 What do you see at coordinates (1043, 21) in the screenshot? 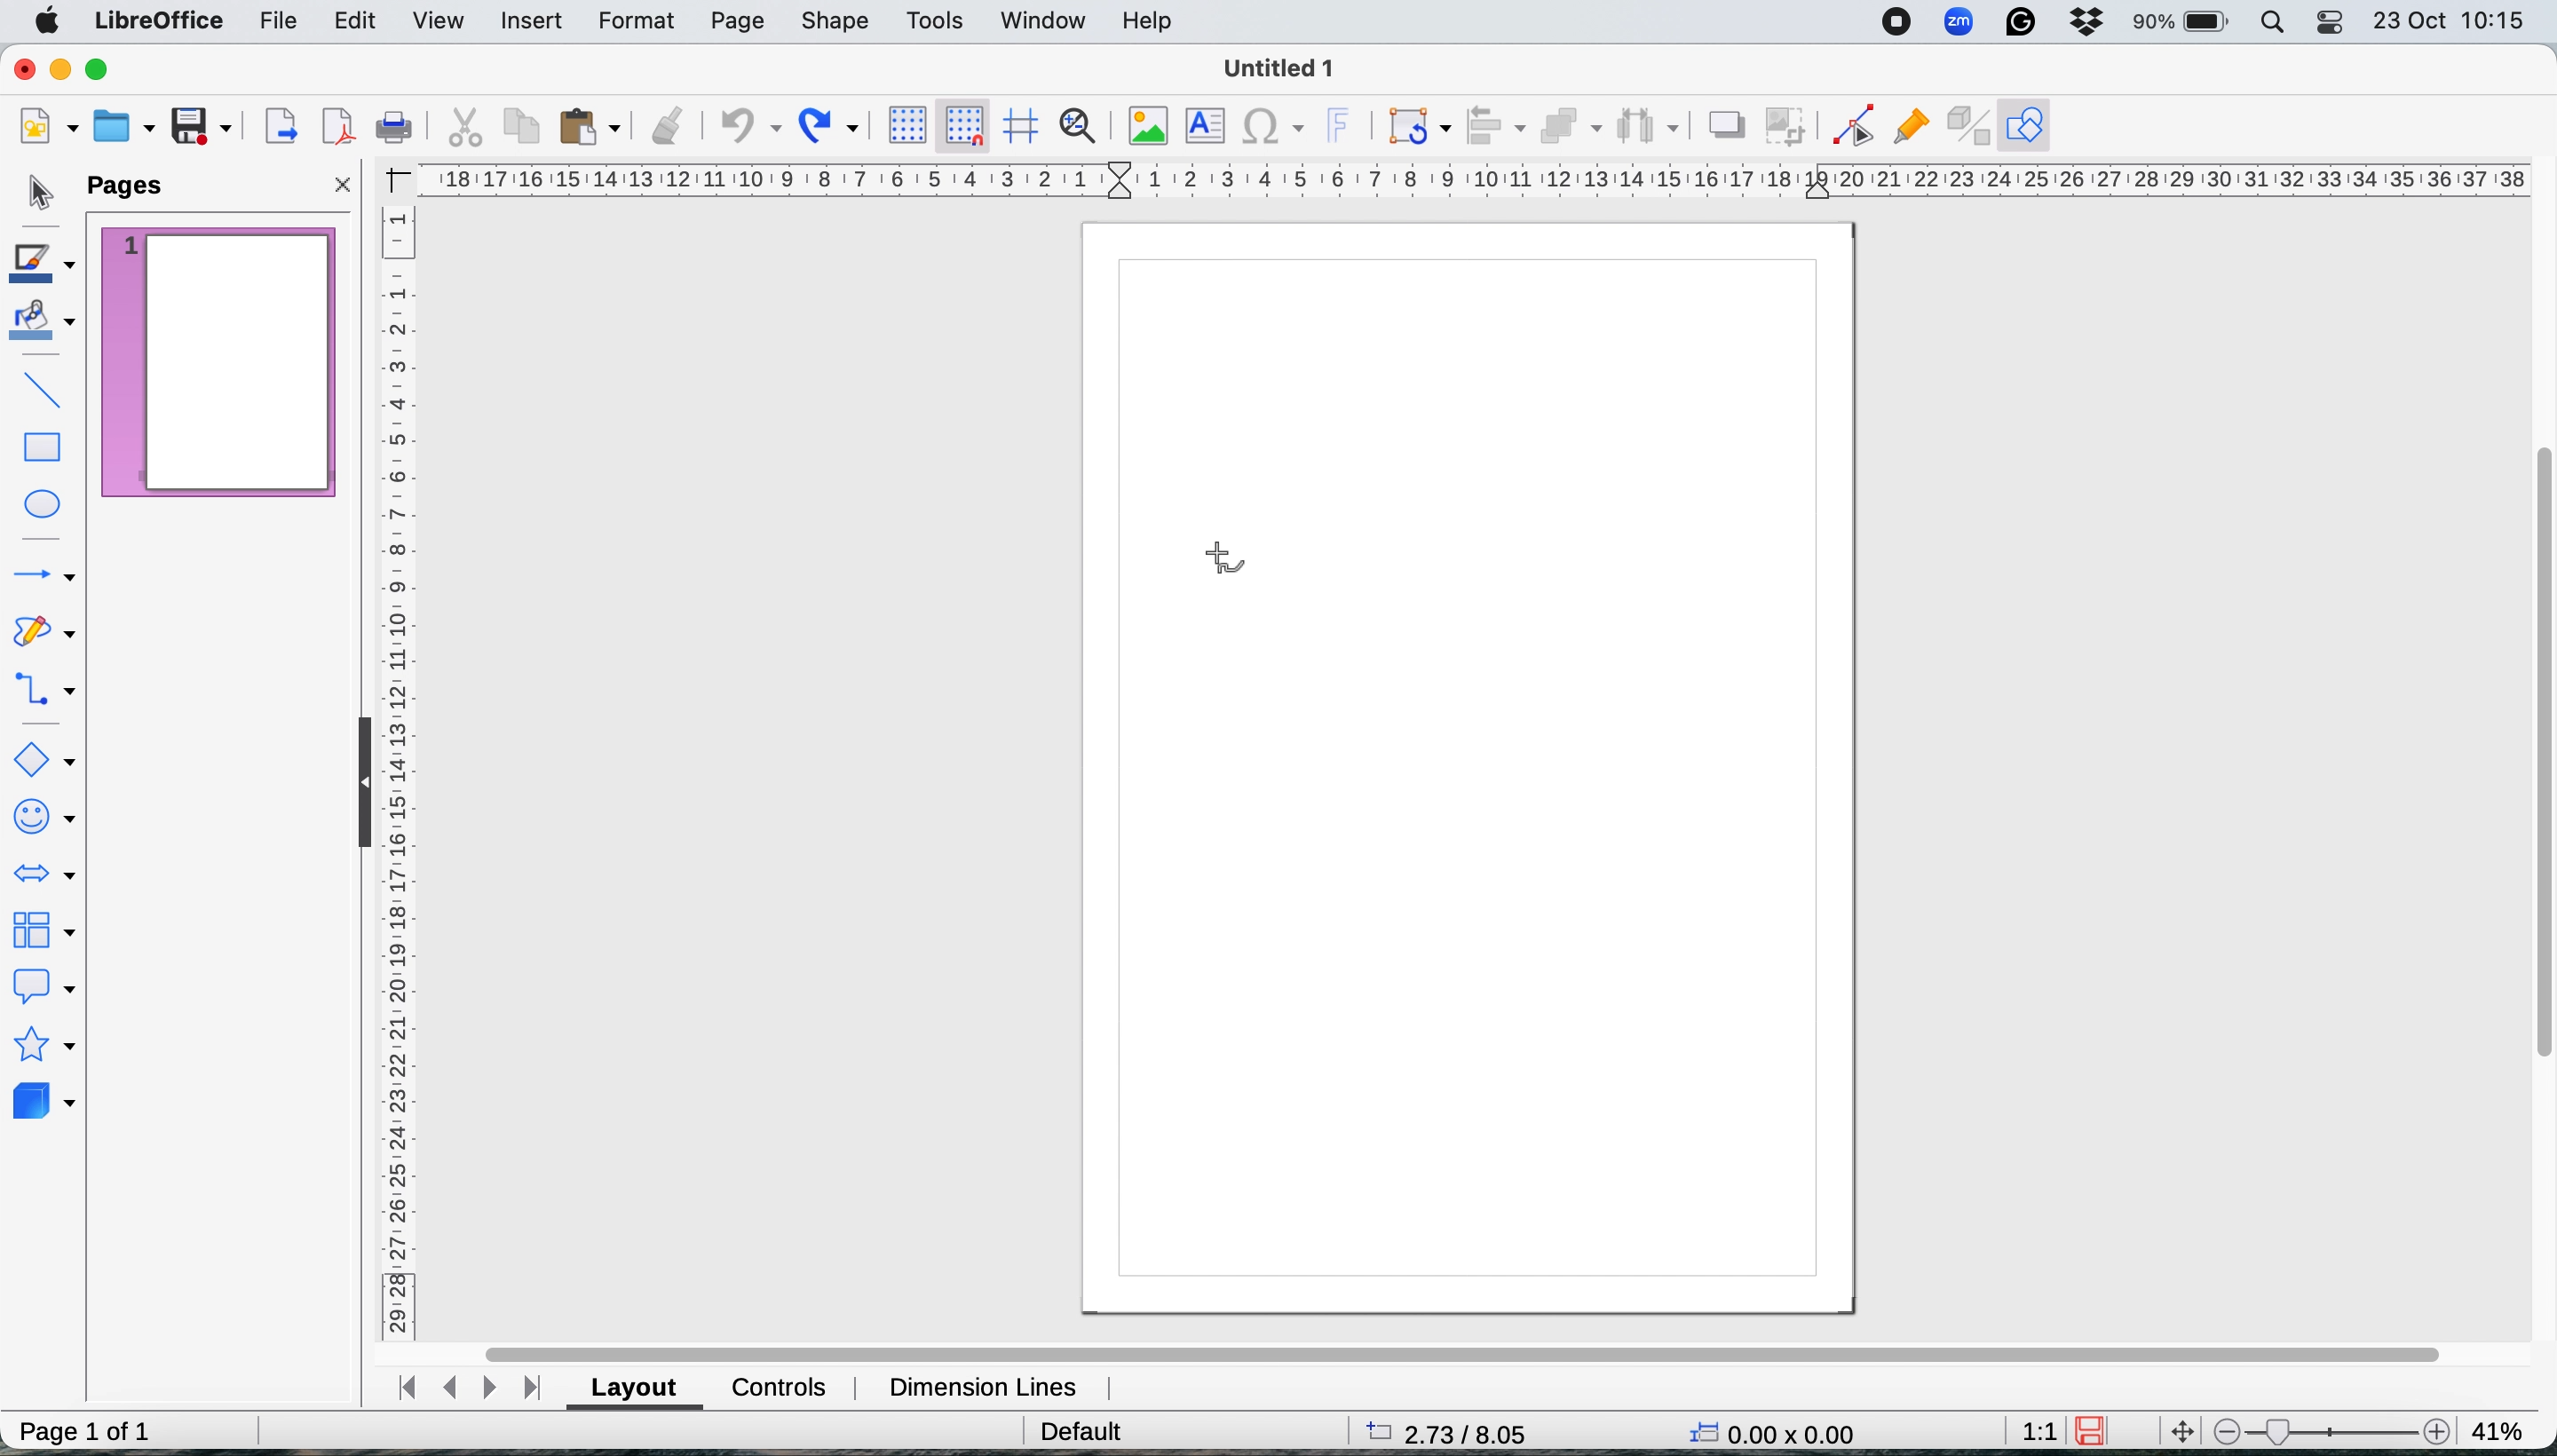
I see `window` at bounding box center [1043, 21].